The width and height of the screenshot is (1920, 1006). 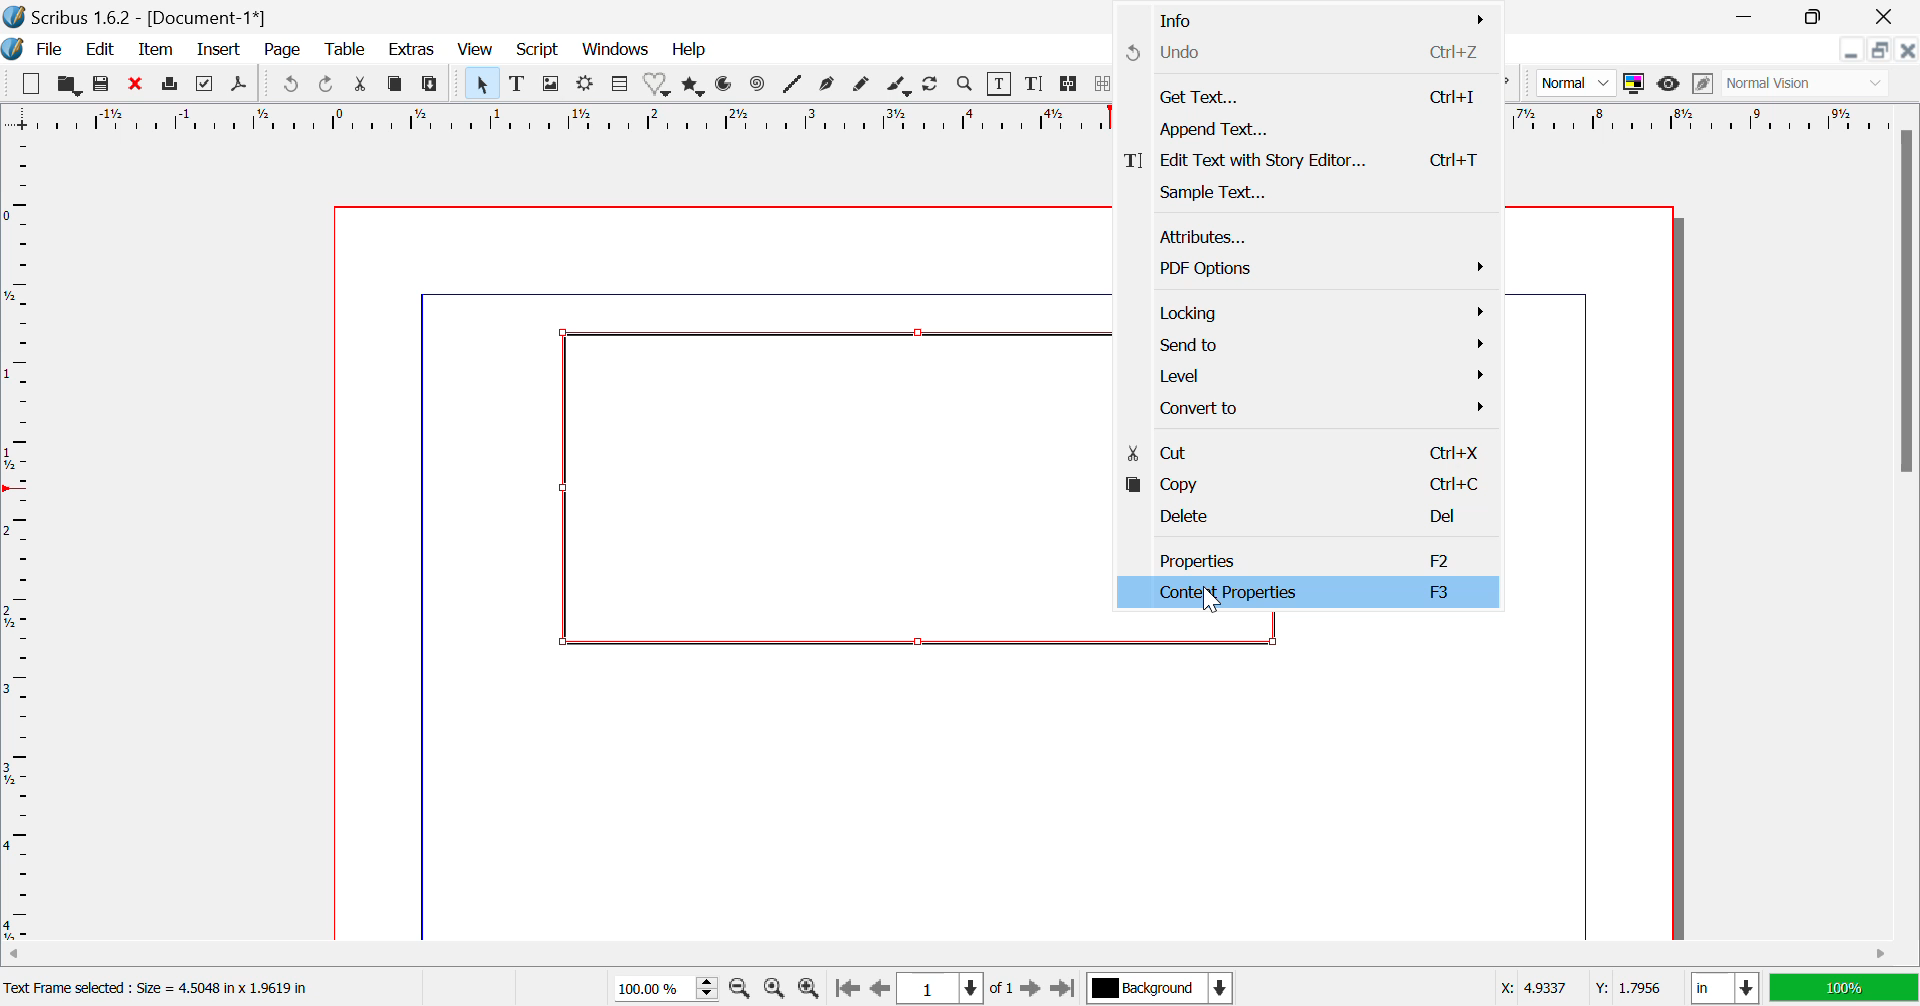 I want to click on Sample Text, so click(x=1306, y=195).